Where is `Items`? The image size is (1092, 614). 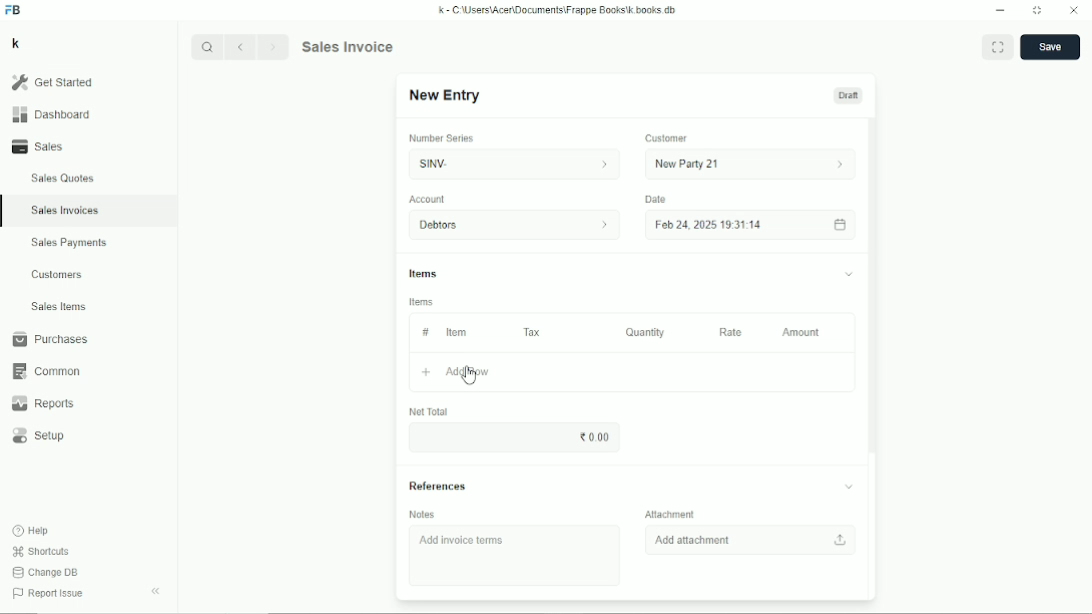 Items is located at coordinates (422, 302).